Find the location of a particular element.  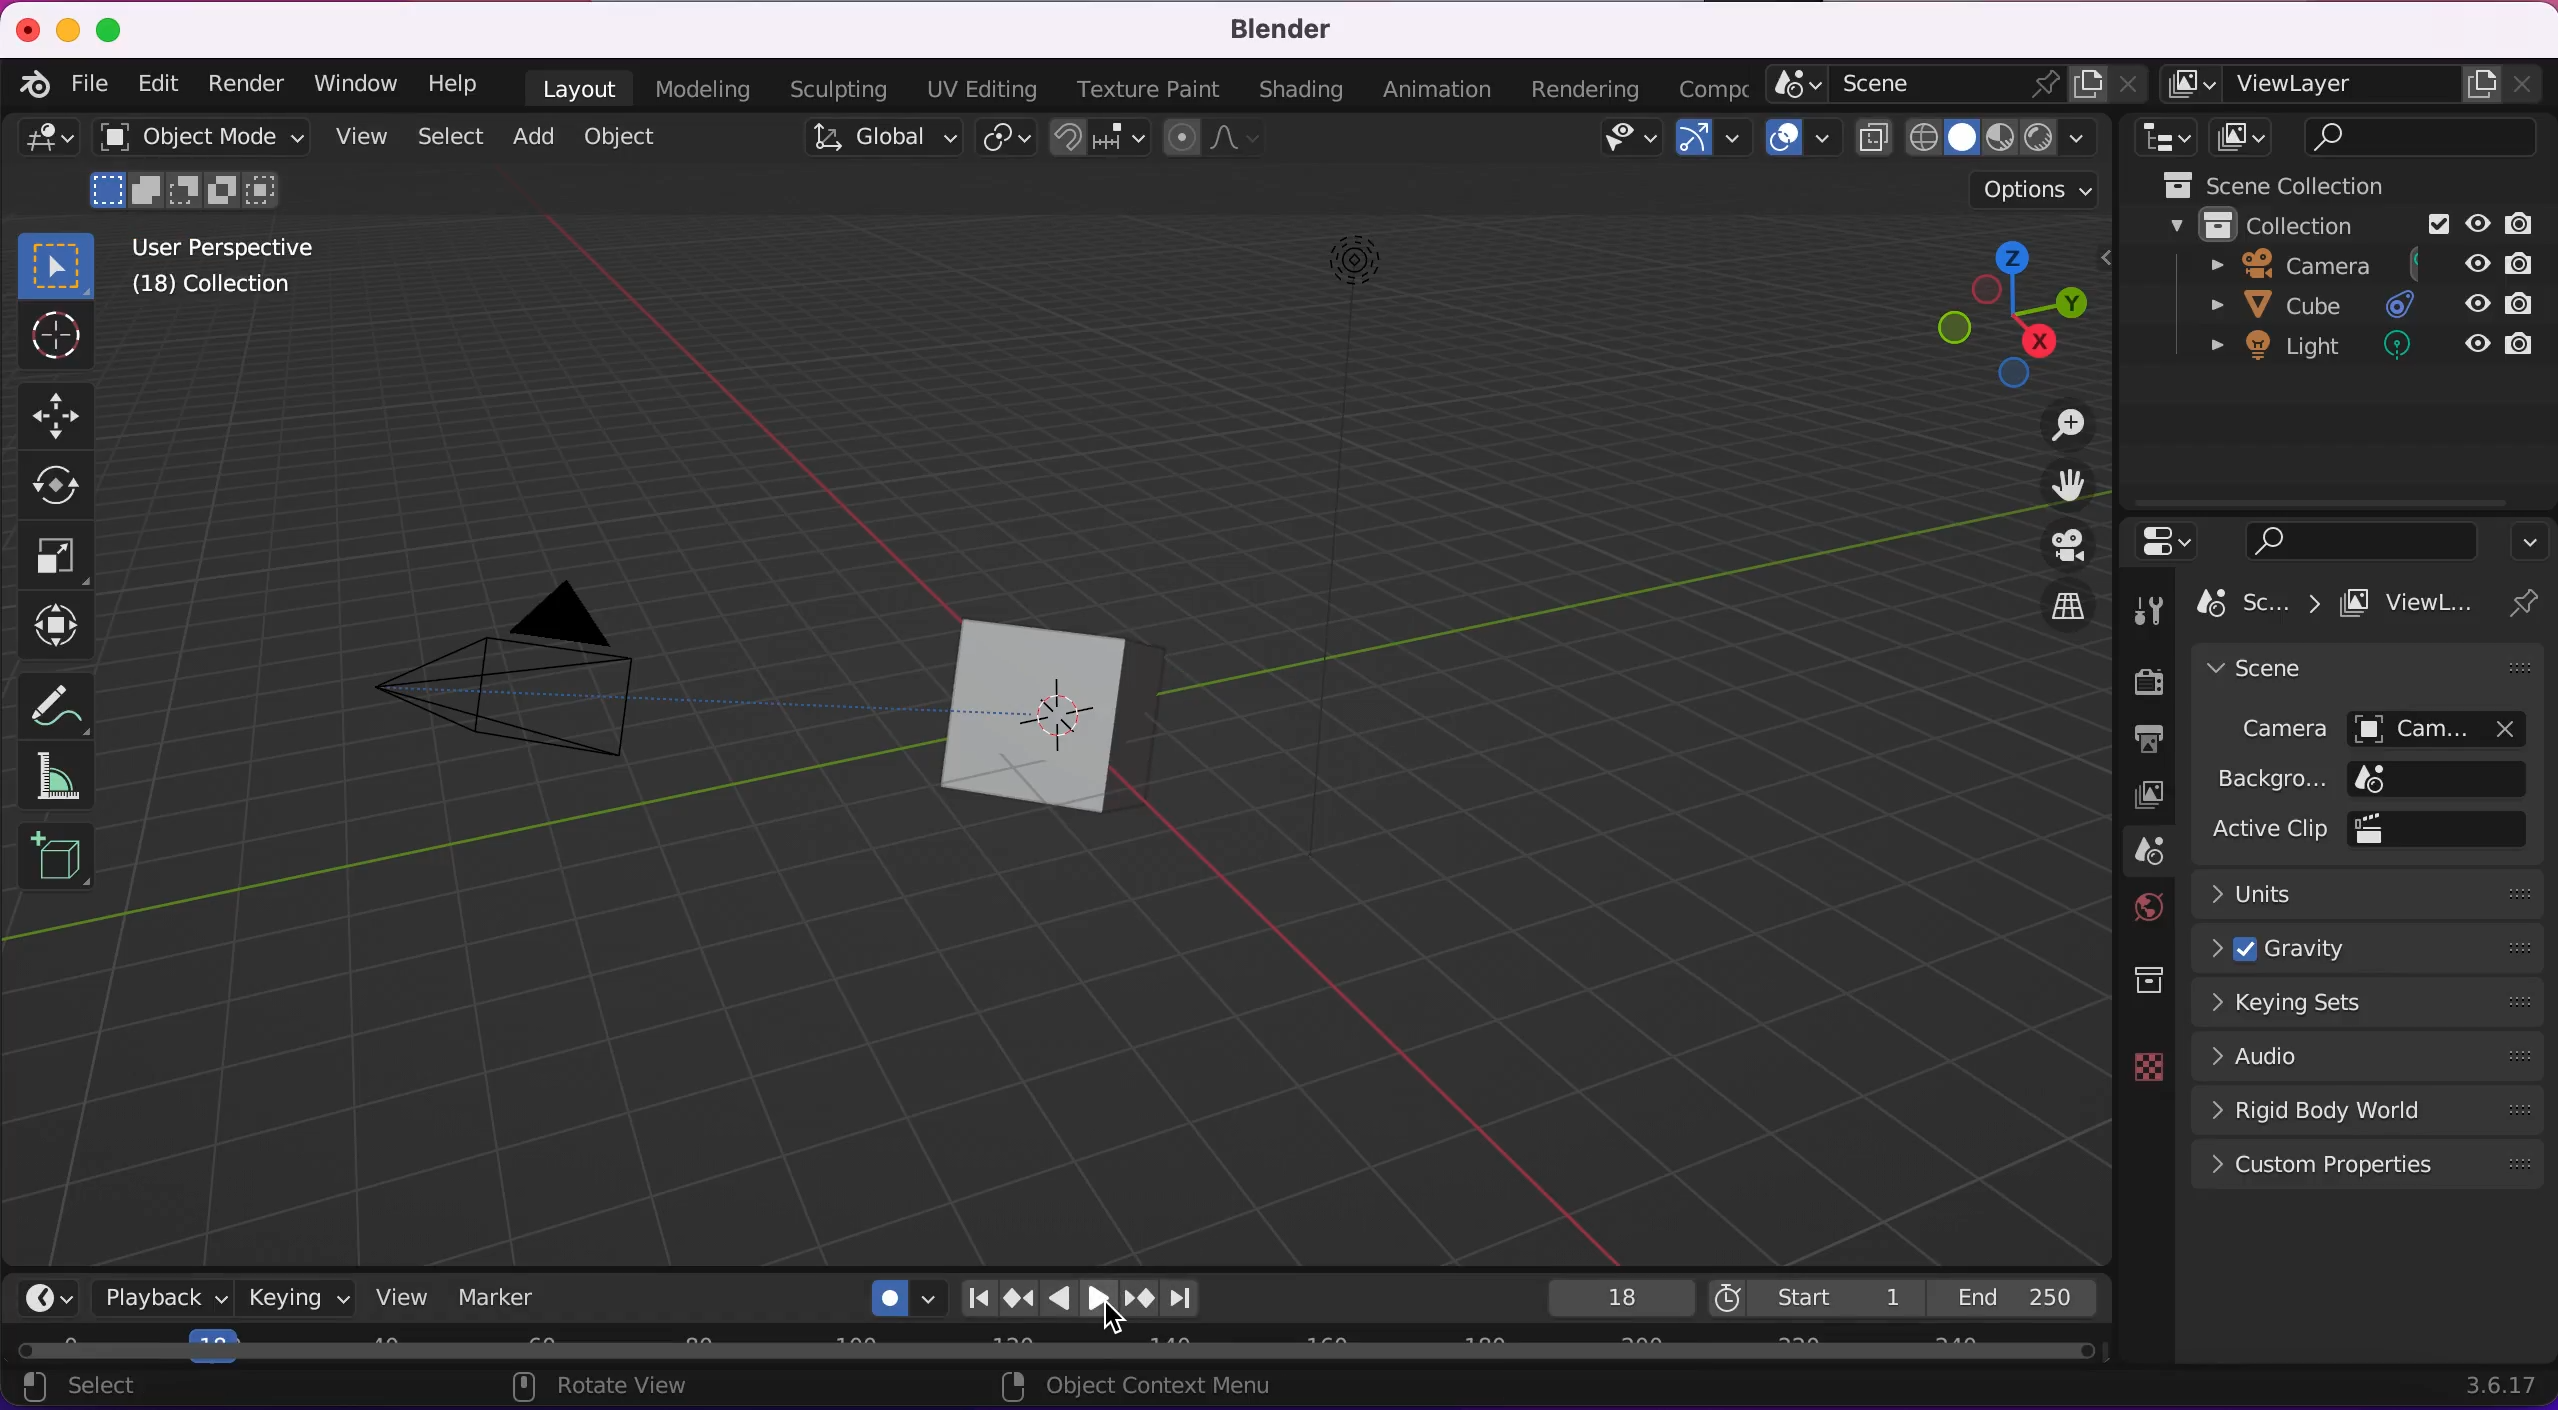

search is located at coordinates (2365, 540).